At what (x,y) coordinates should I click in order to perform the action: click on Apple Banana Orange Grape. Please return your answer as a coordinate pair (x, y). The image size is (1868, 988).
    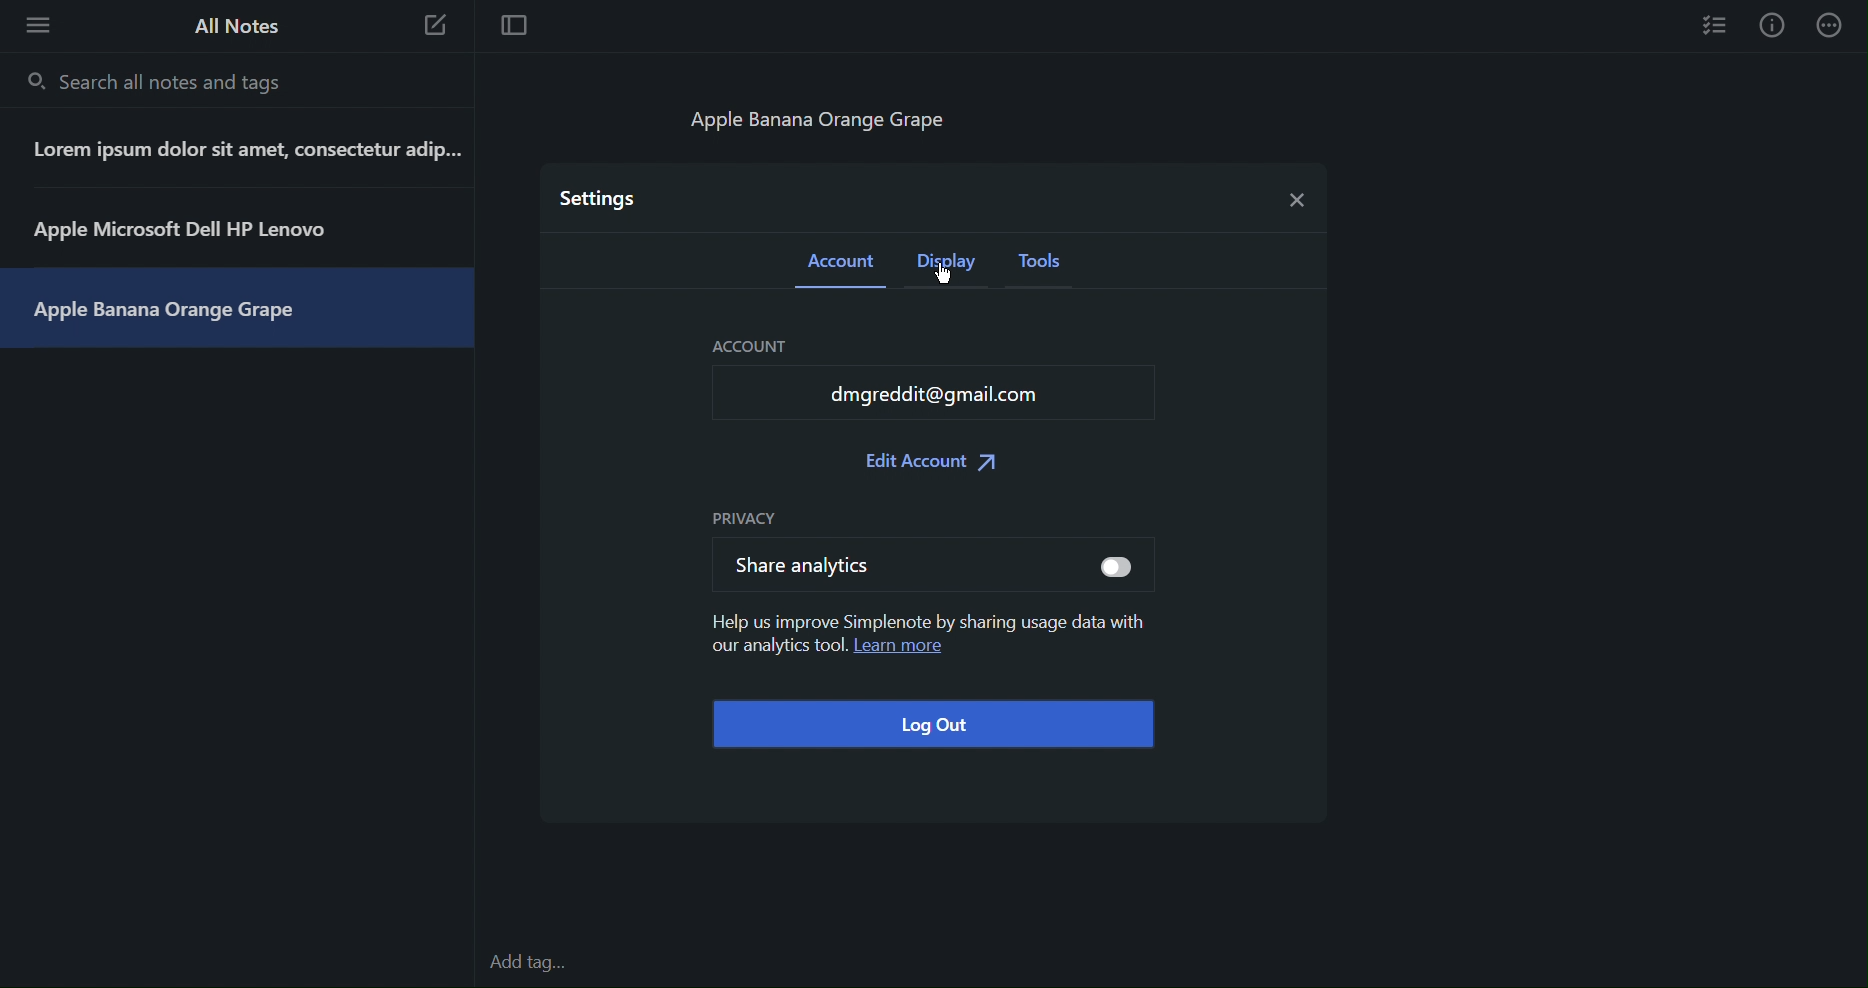
    Looking at the image, I should click on (828, 125).